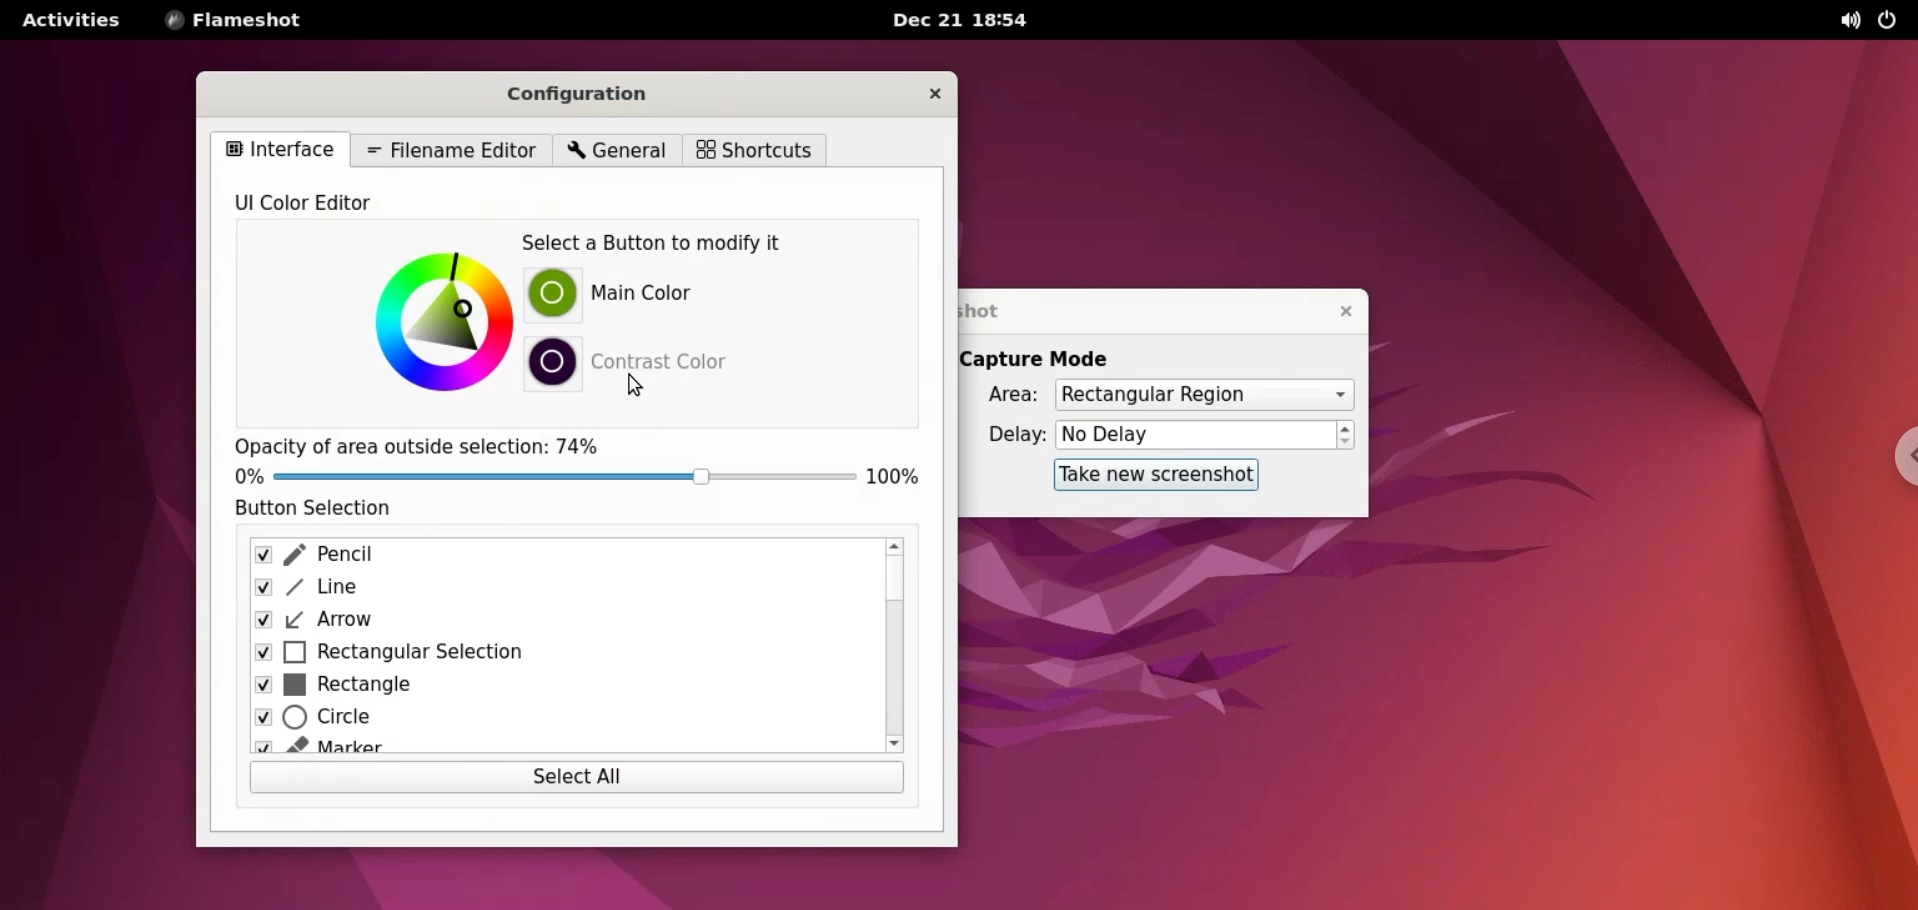 The width and height of the screenshot is (1918, 910). What do you see at coordinates (755, 151) in the screenshot?
I see `shortcuts` at bounding box center [755, 151].